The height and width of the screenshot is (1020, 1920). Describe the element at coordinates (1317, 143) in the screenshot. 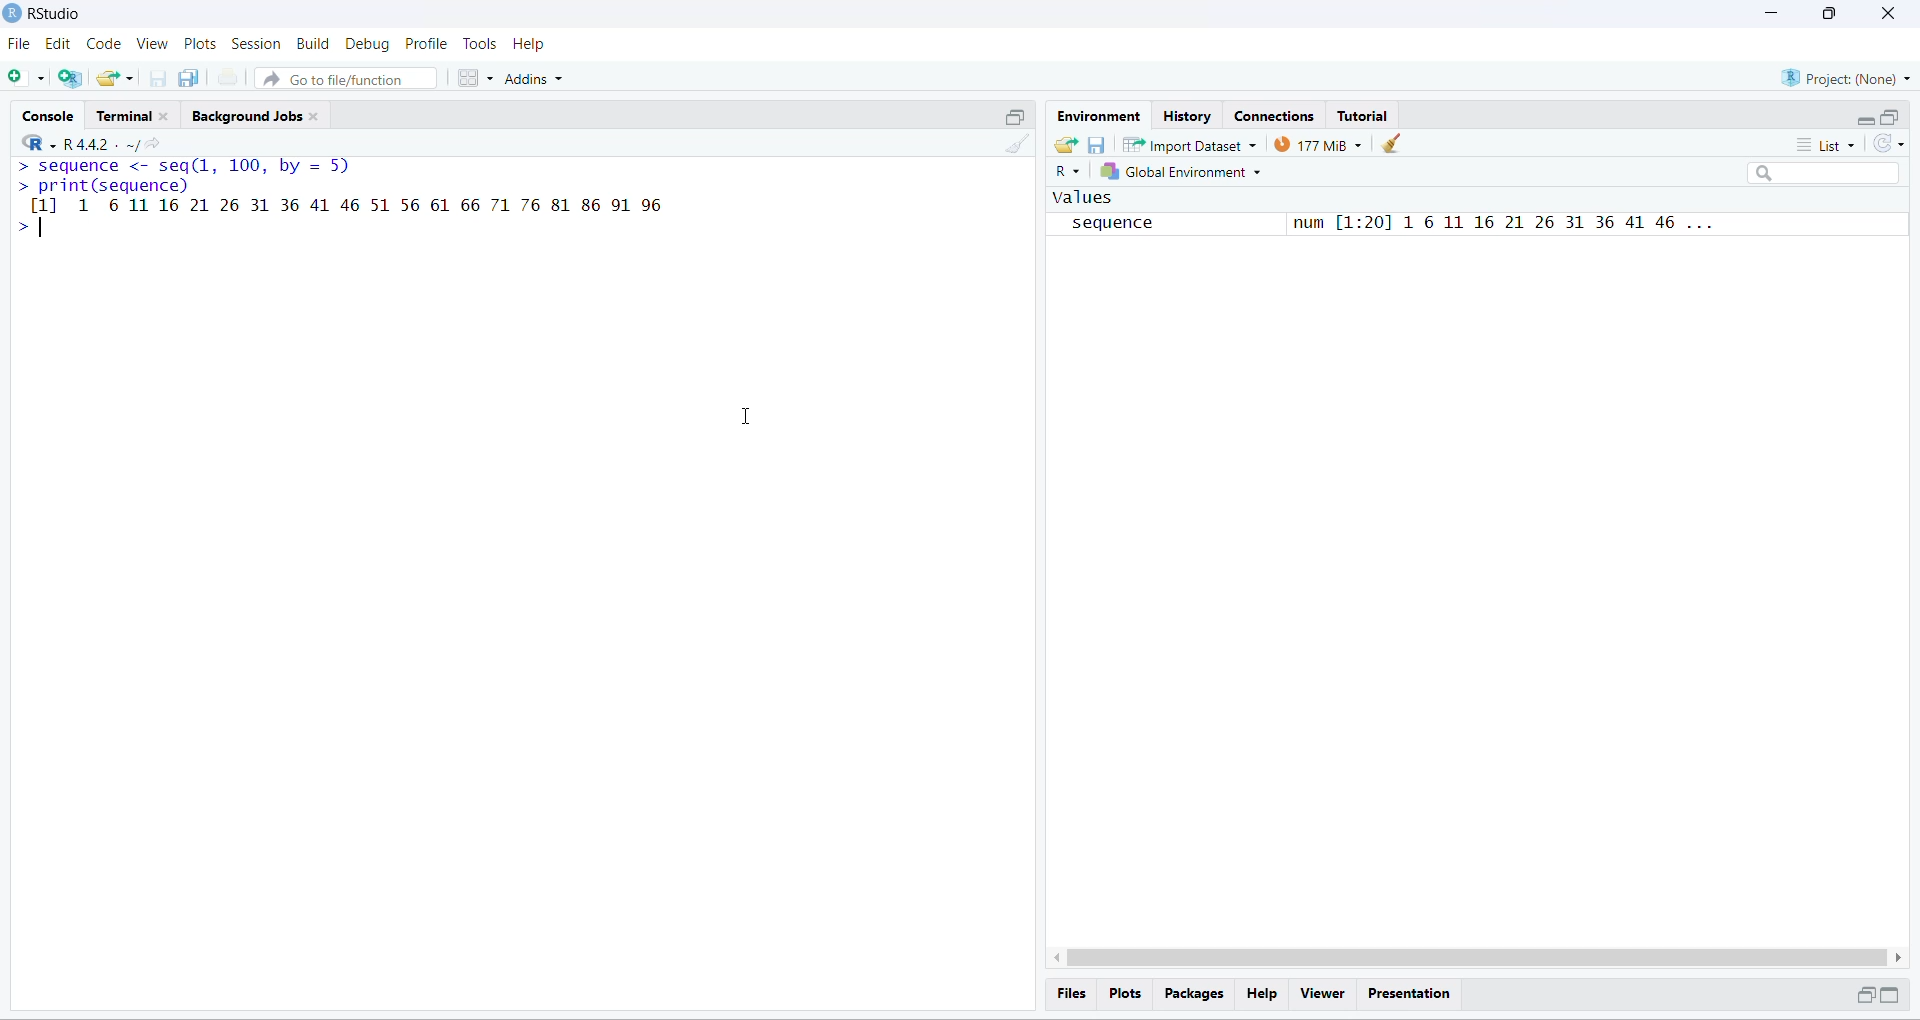

I see `143 MiB` at that location.